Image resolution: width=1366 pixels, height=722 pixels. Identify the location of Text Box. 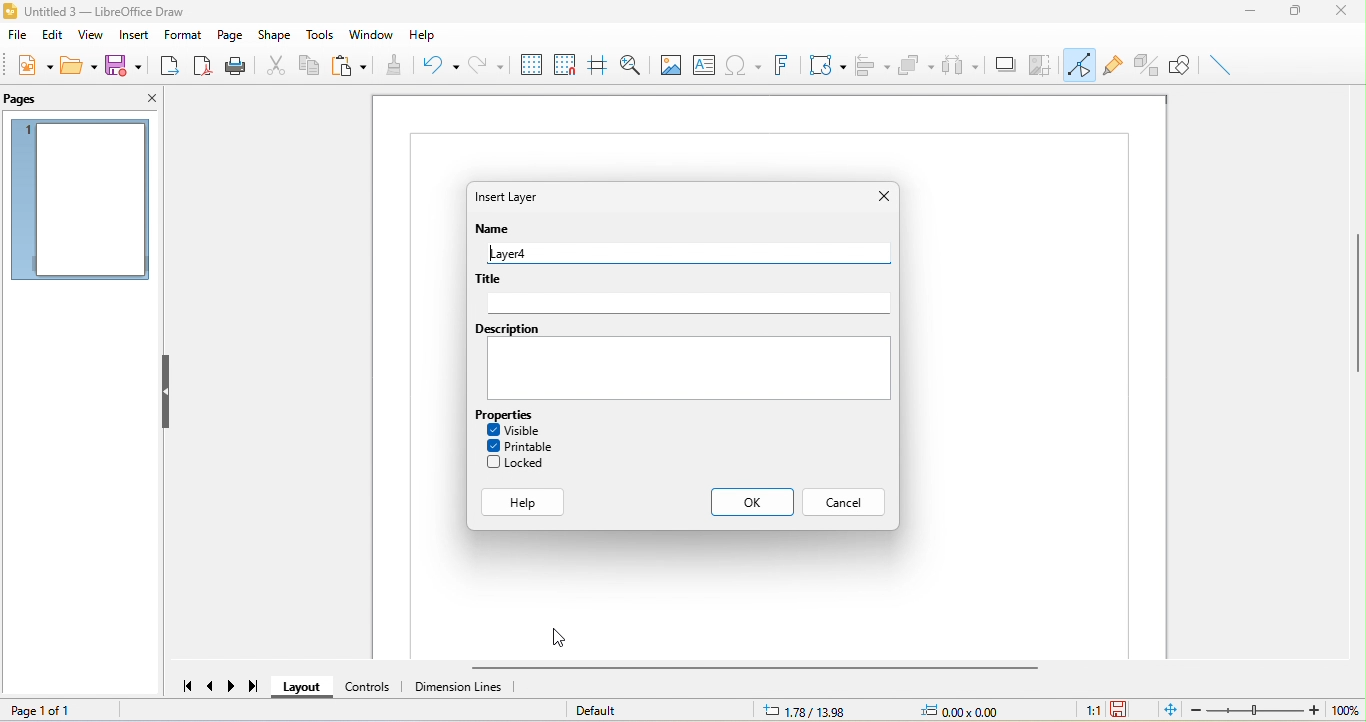
(678, 304).